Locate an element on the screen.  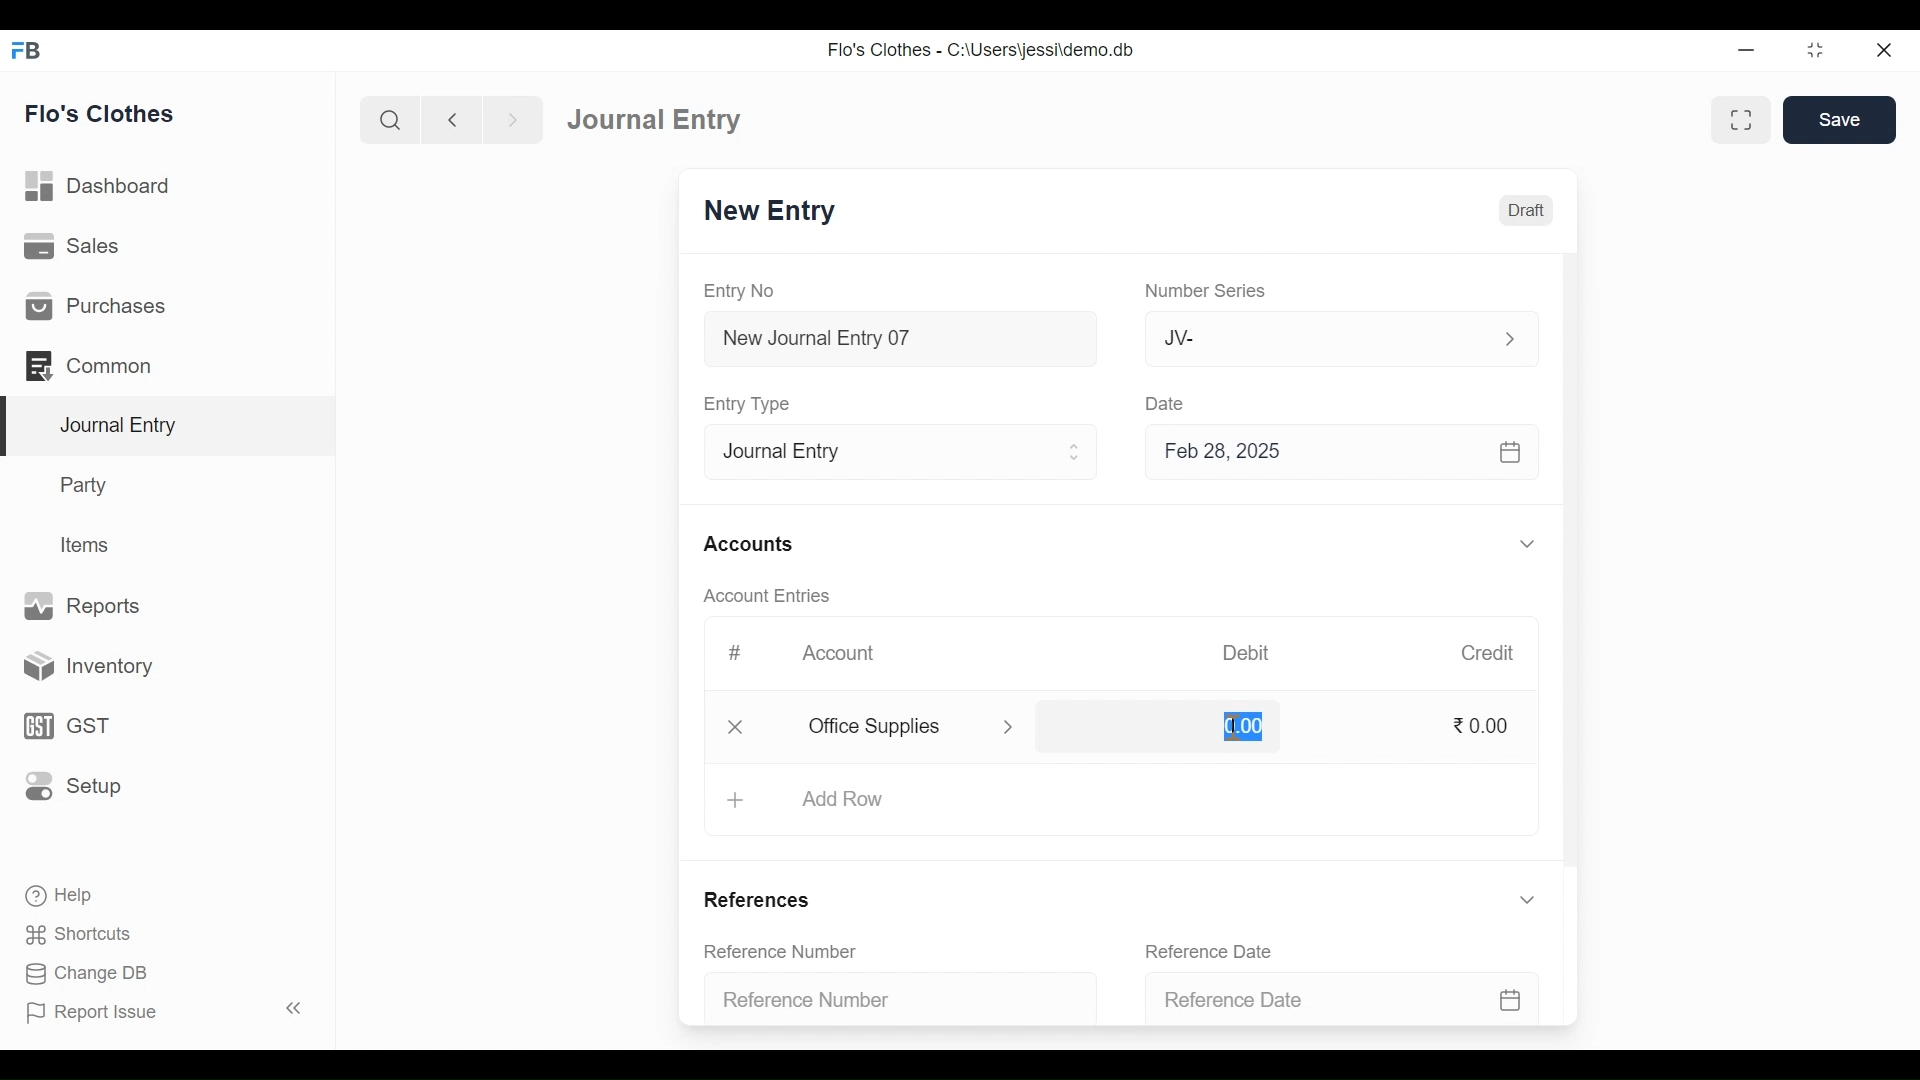
Items is located at coordinates (88, 545).